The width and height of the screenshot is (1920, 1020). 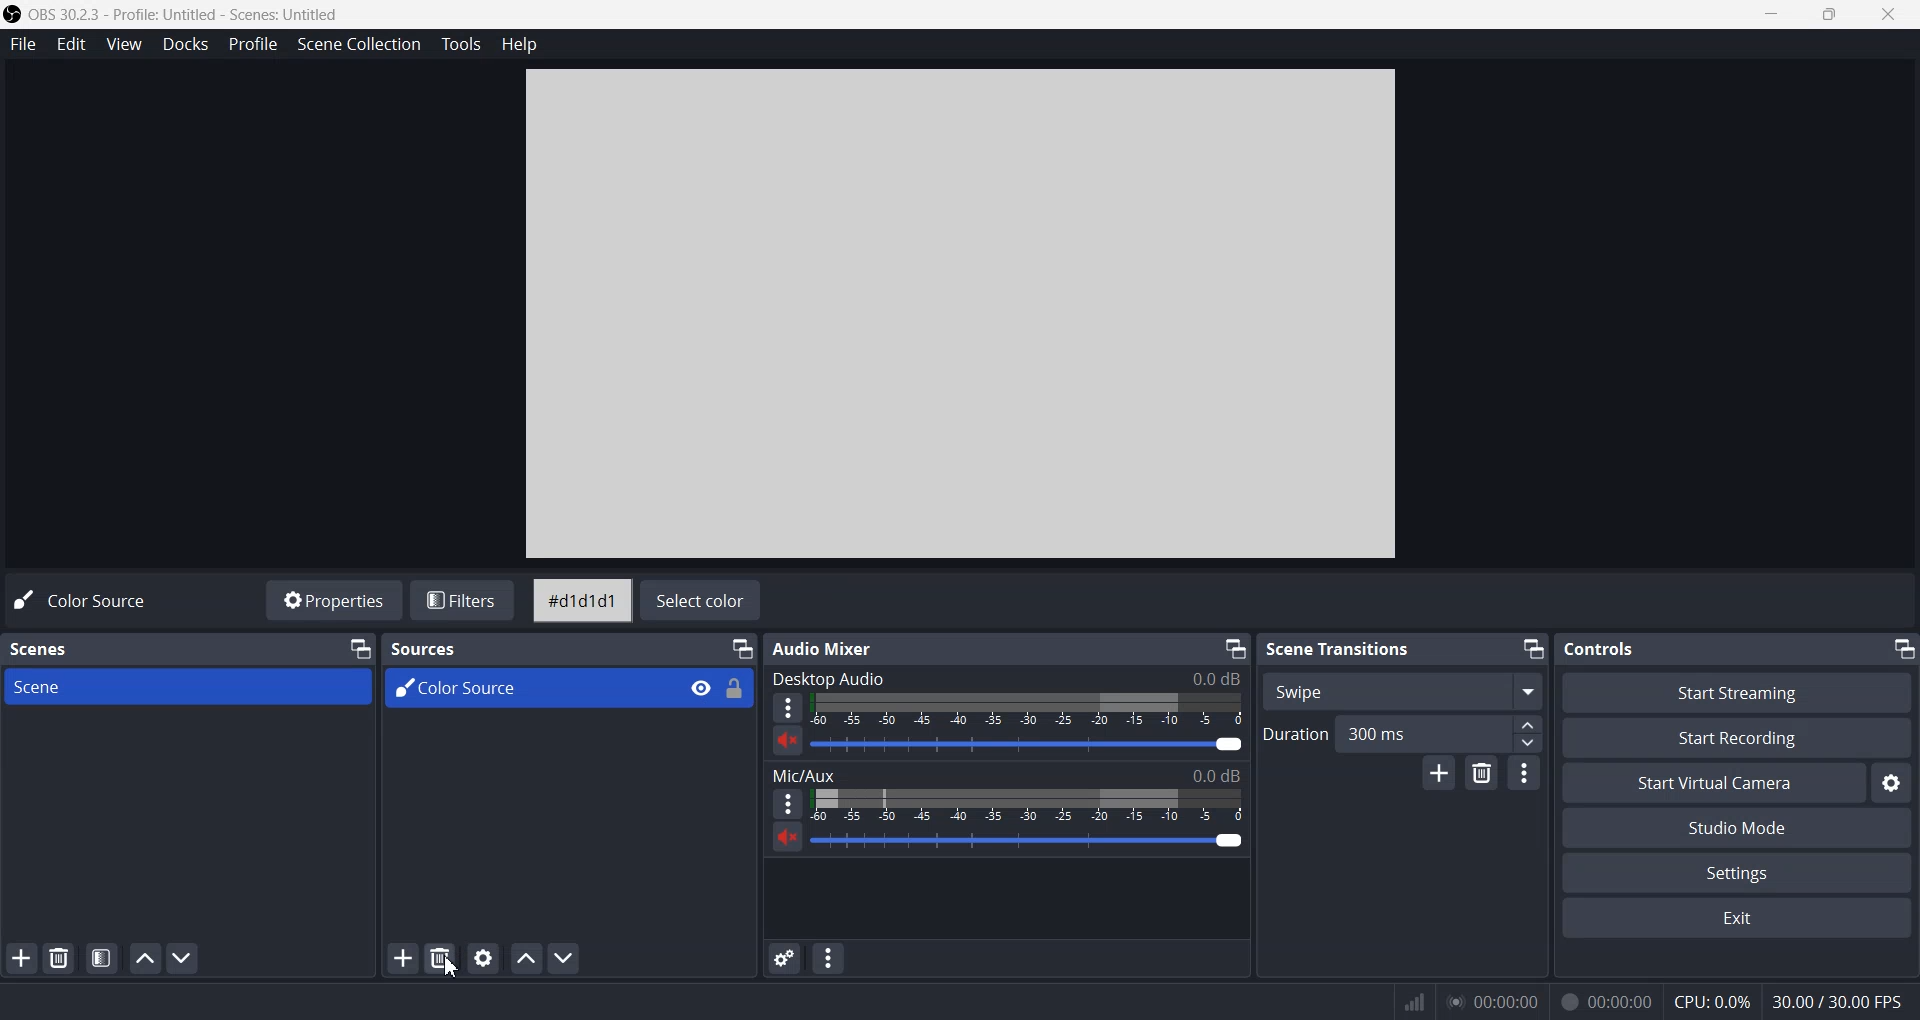 I want to click on 300 ms, so click(x=1440, y=732).